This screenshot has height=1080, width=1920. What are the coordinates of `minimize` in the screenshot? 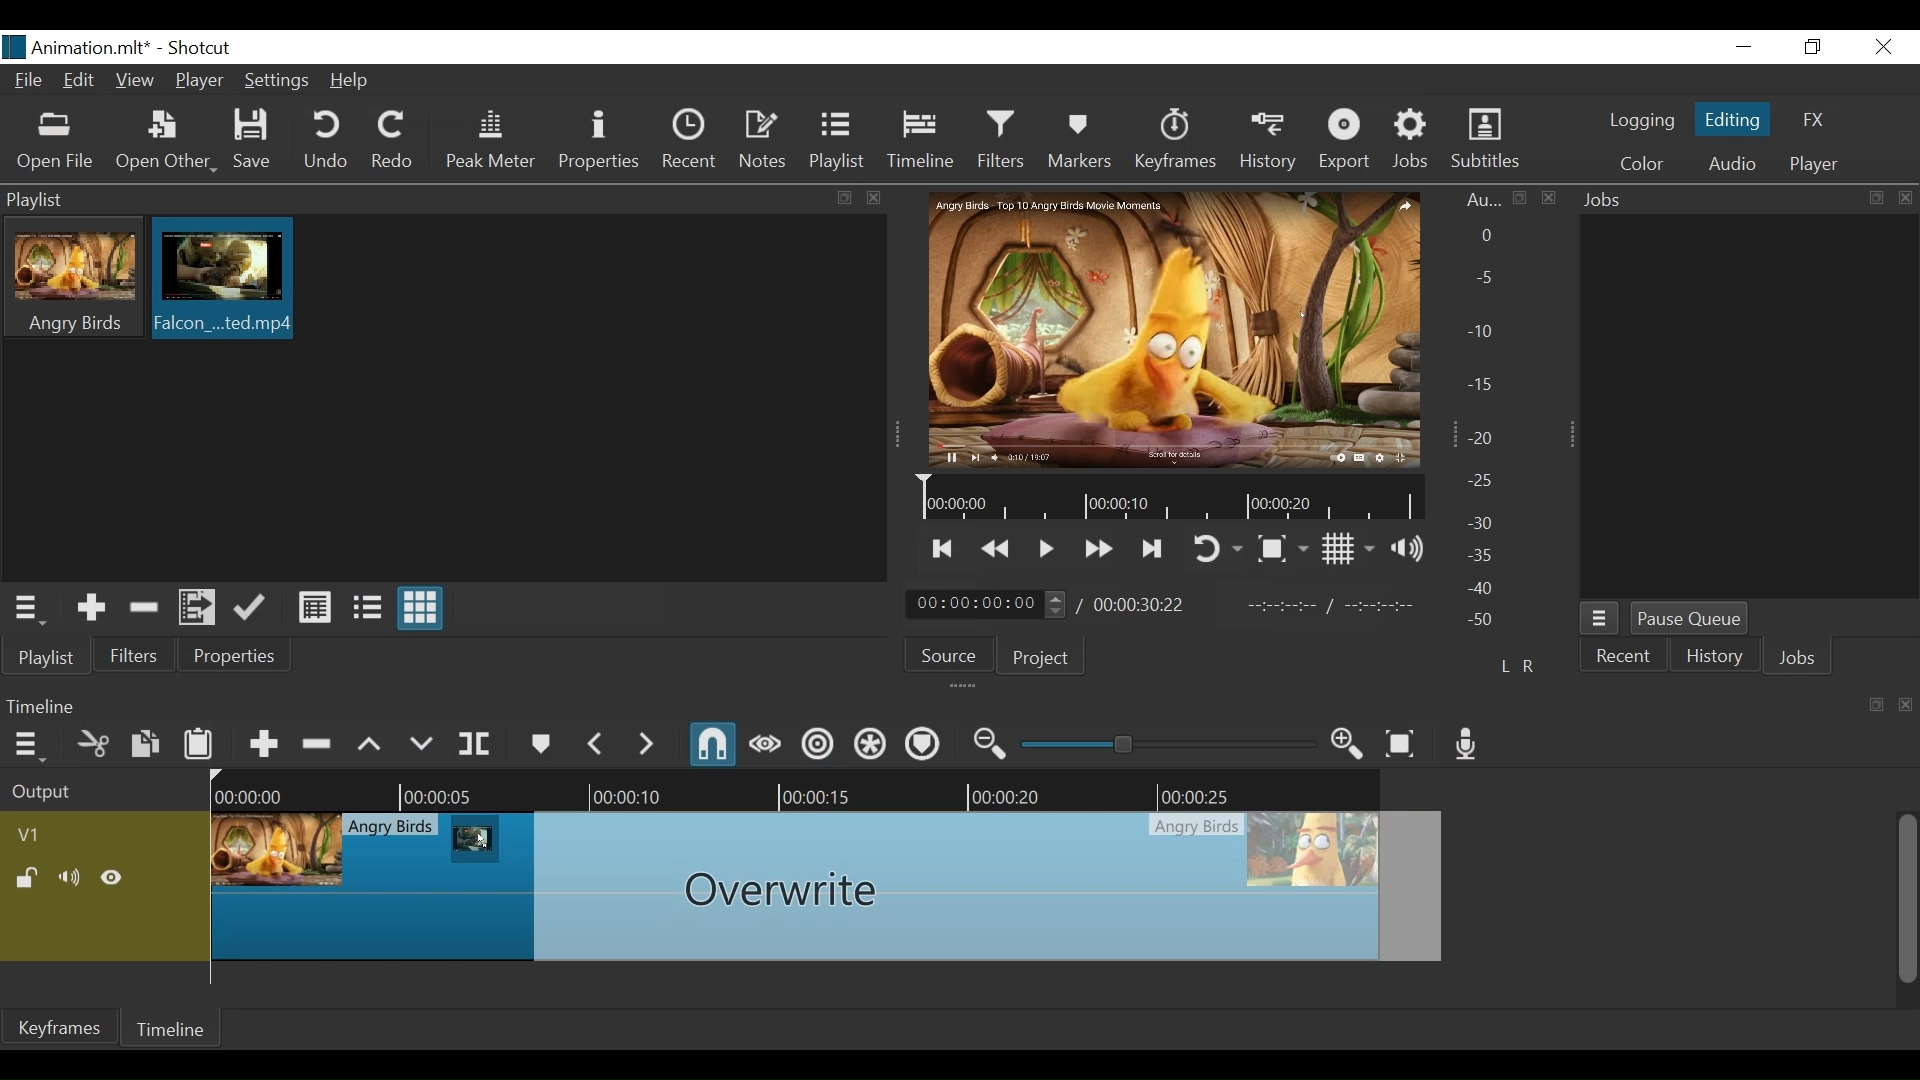 It's located at (1747, 47).